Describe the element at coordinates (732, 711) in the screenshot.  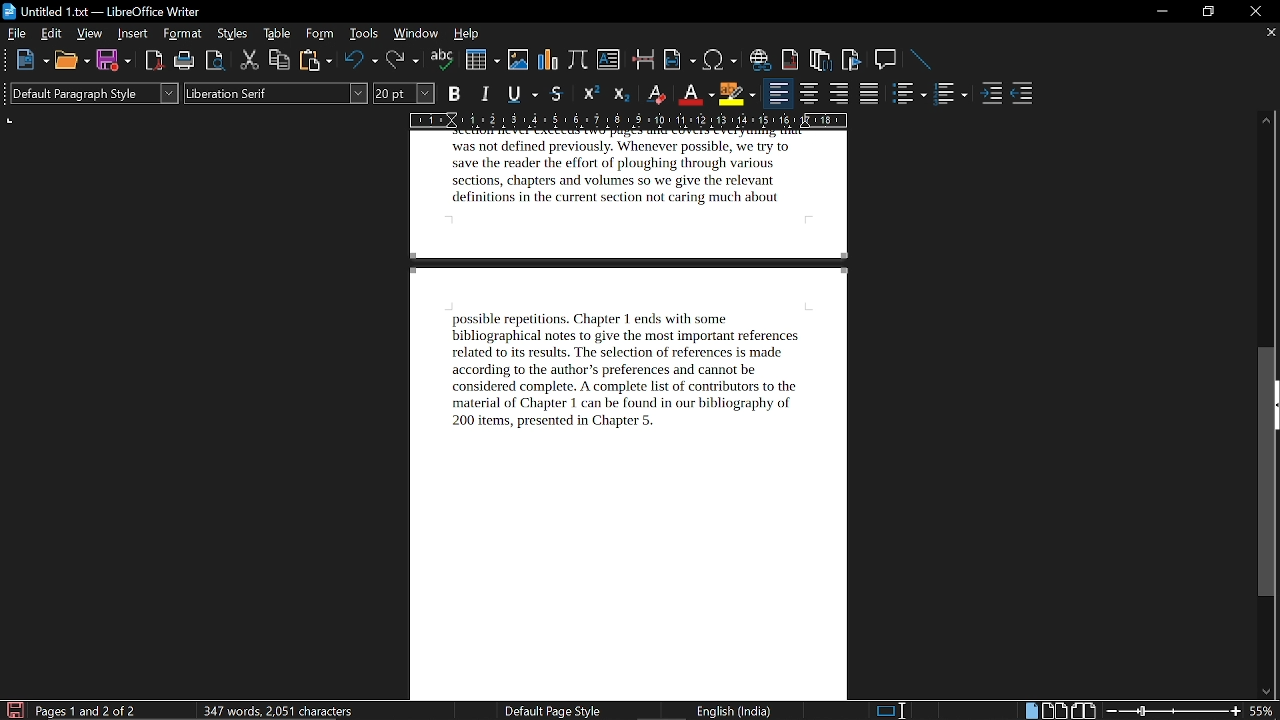
I see `current language` at that location.